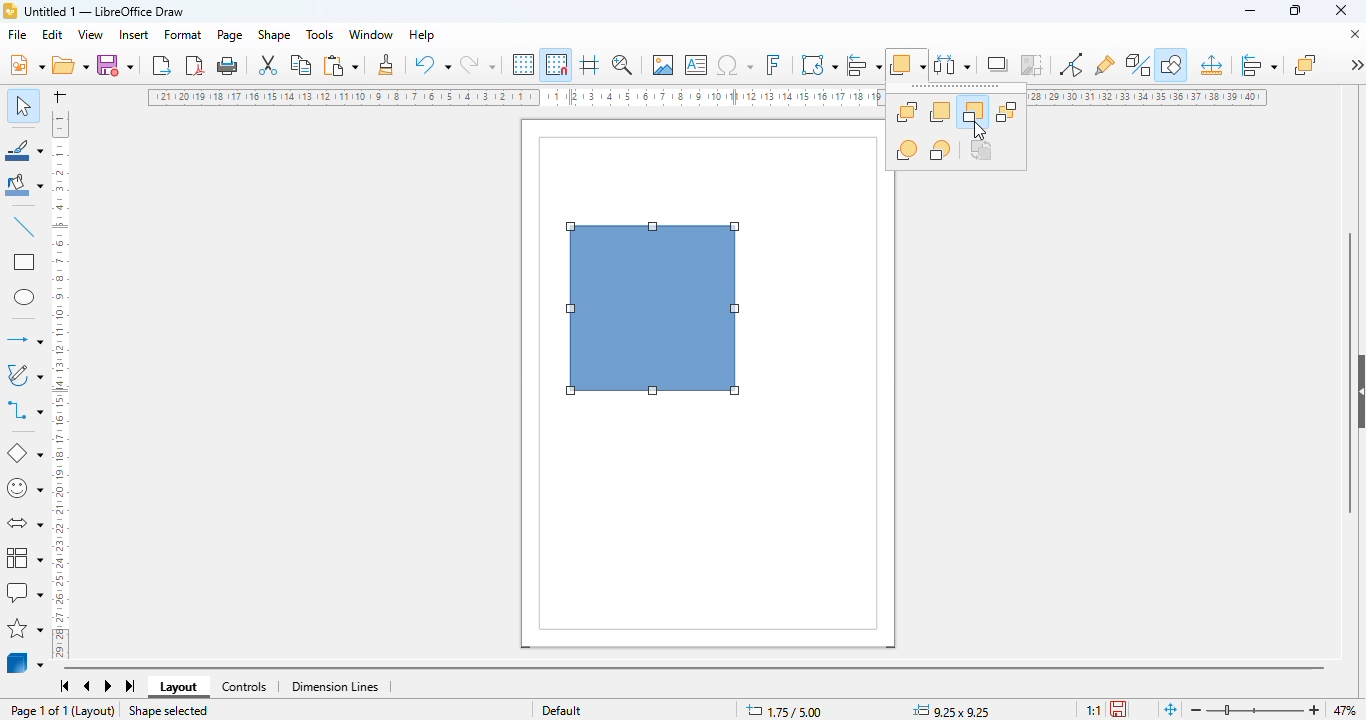  I want to click on insert image, so click(663, 65).